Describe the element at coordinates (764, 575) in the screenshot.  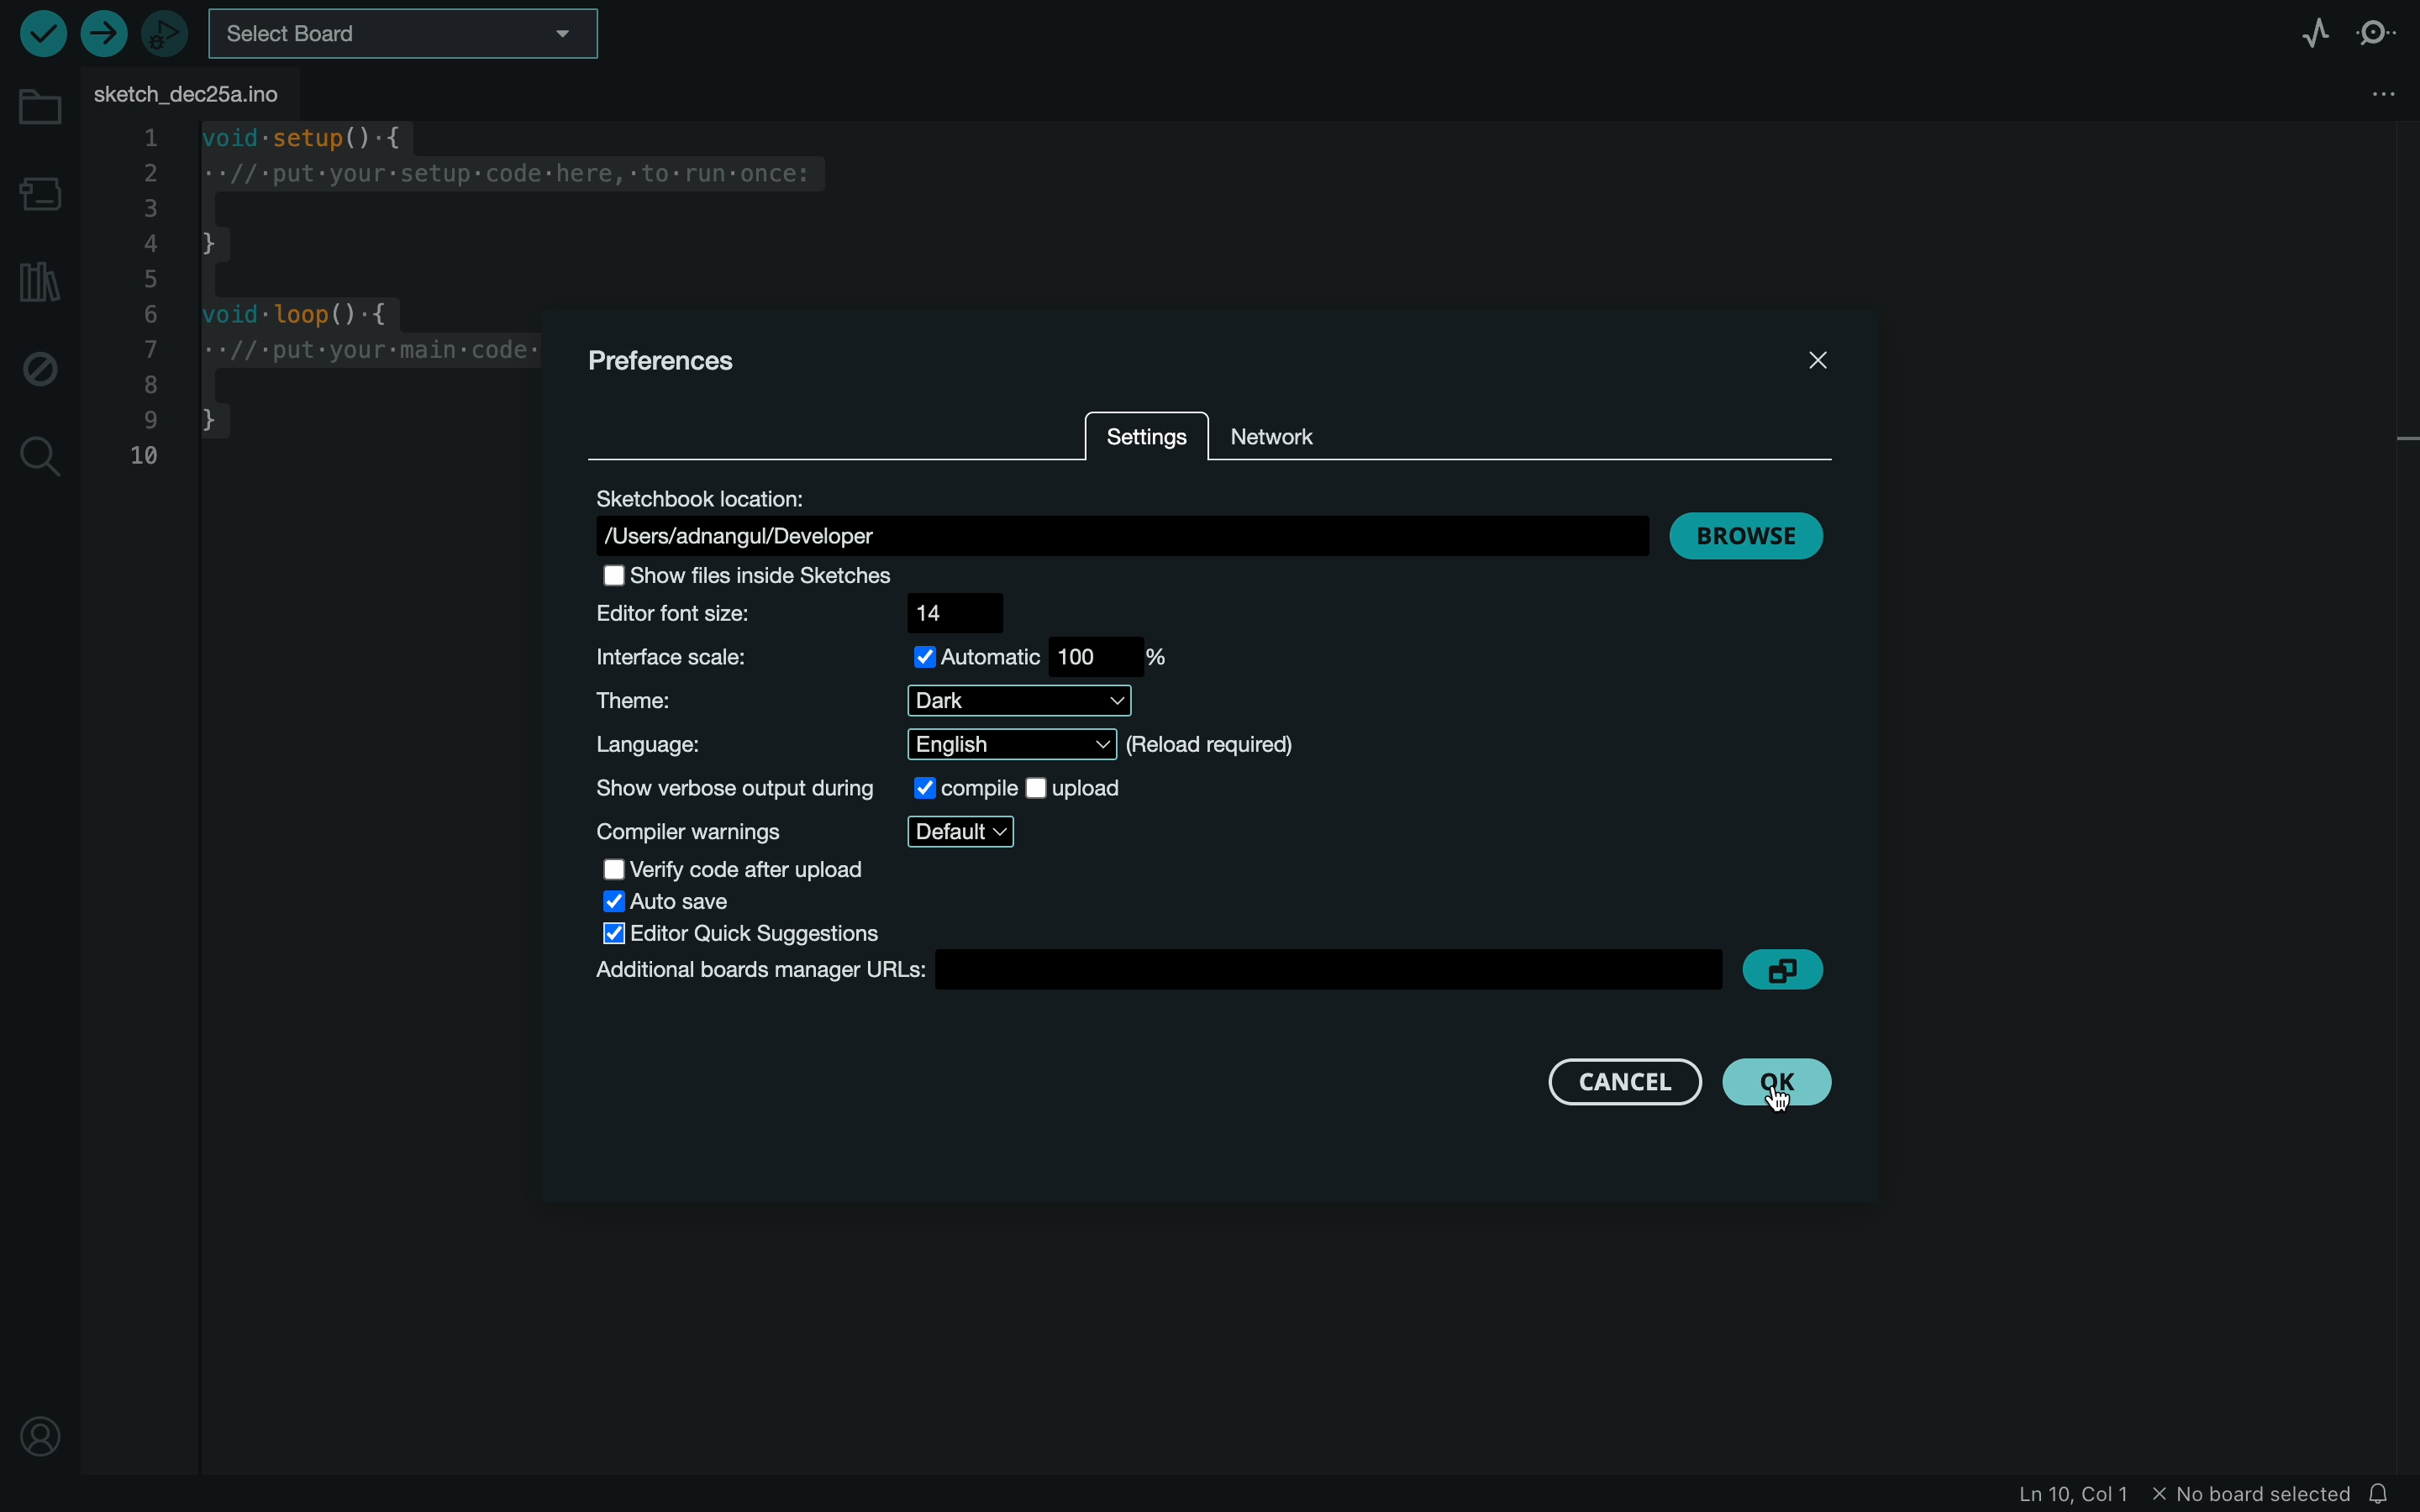
I see `show  files` at that location.